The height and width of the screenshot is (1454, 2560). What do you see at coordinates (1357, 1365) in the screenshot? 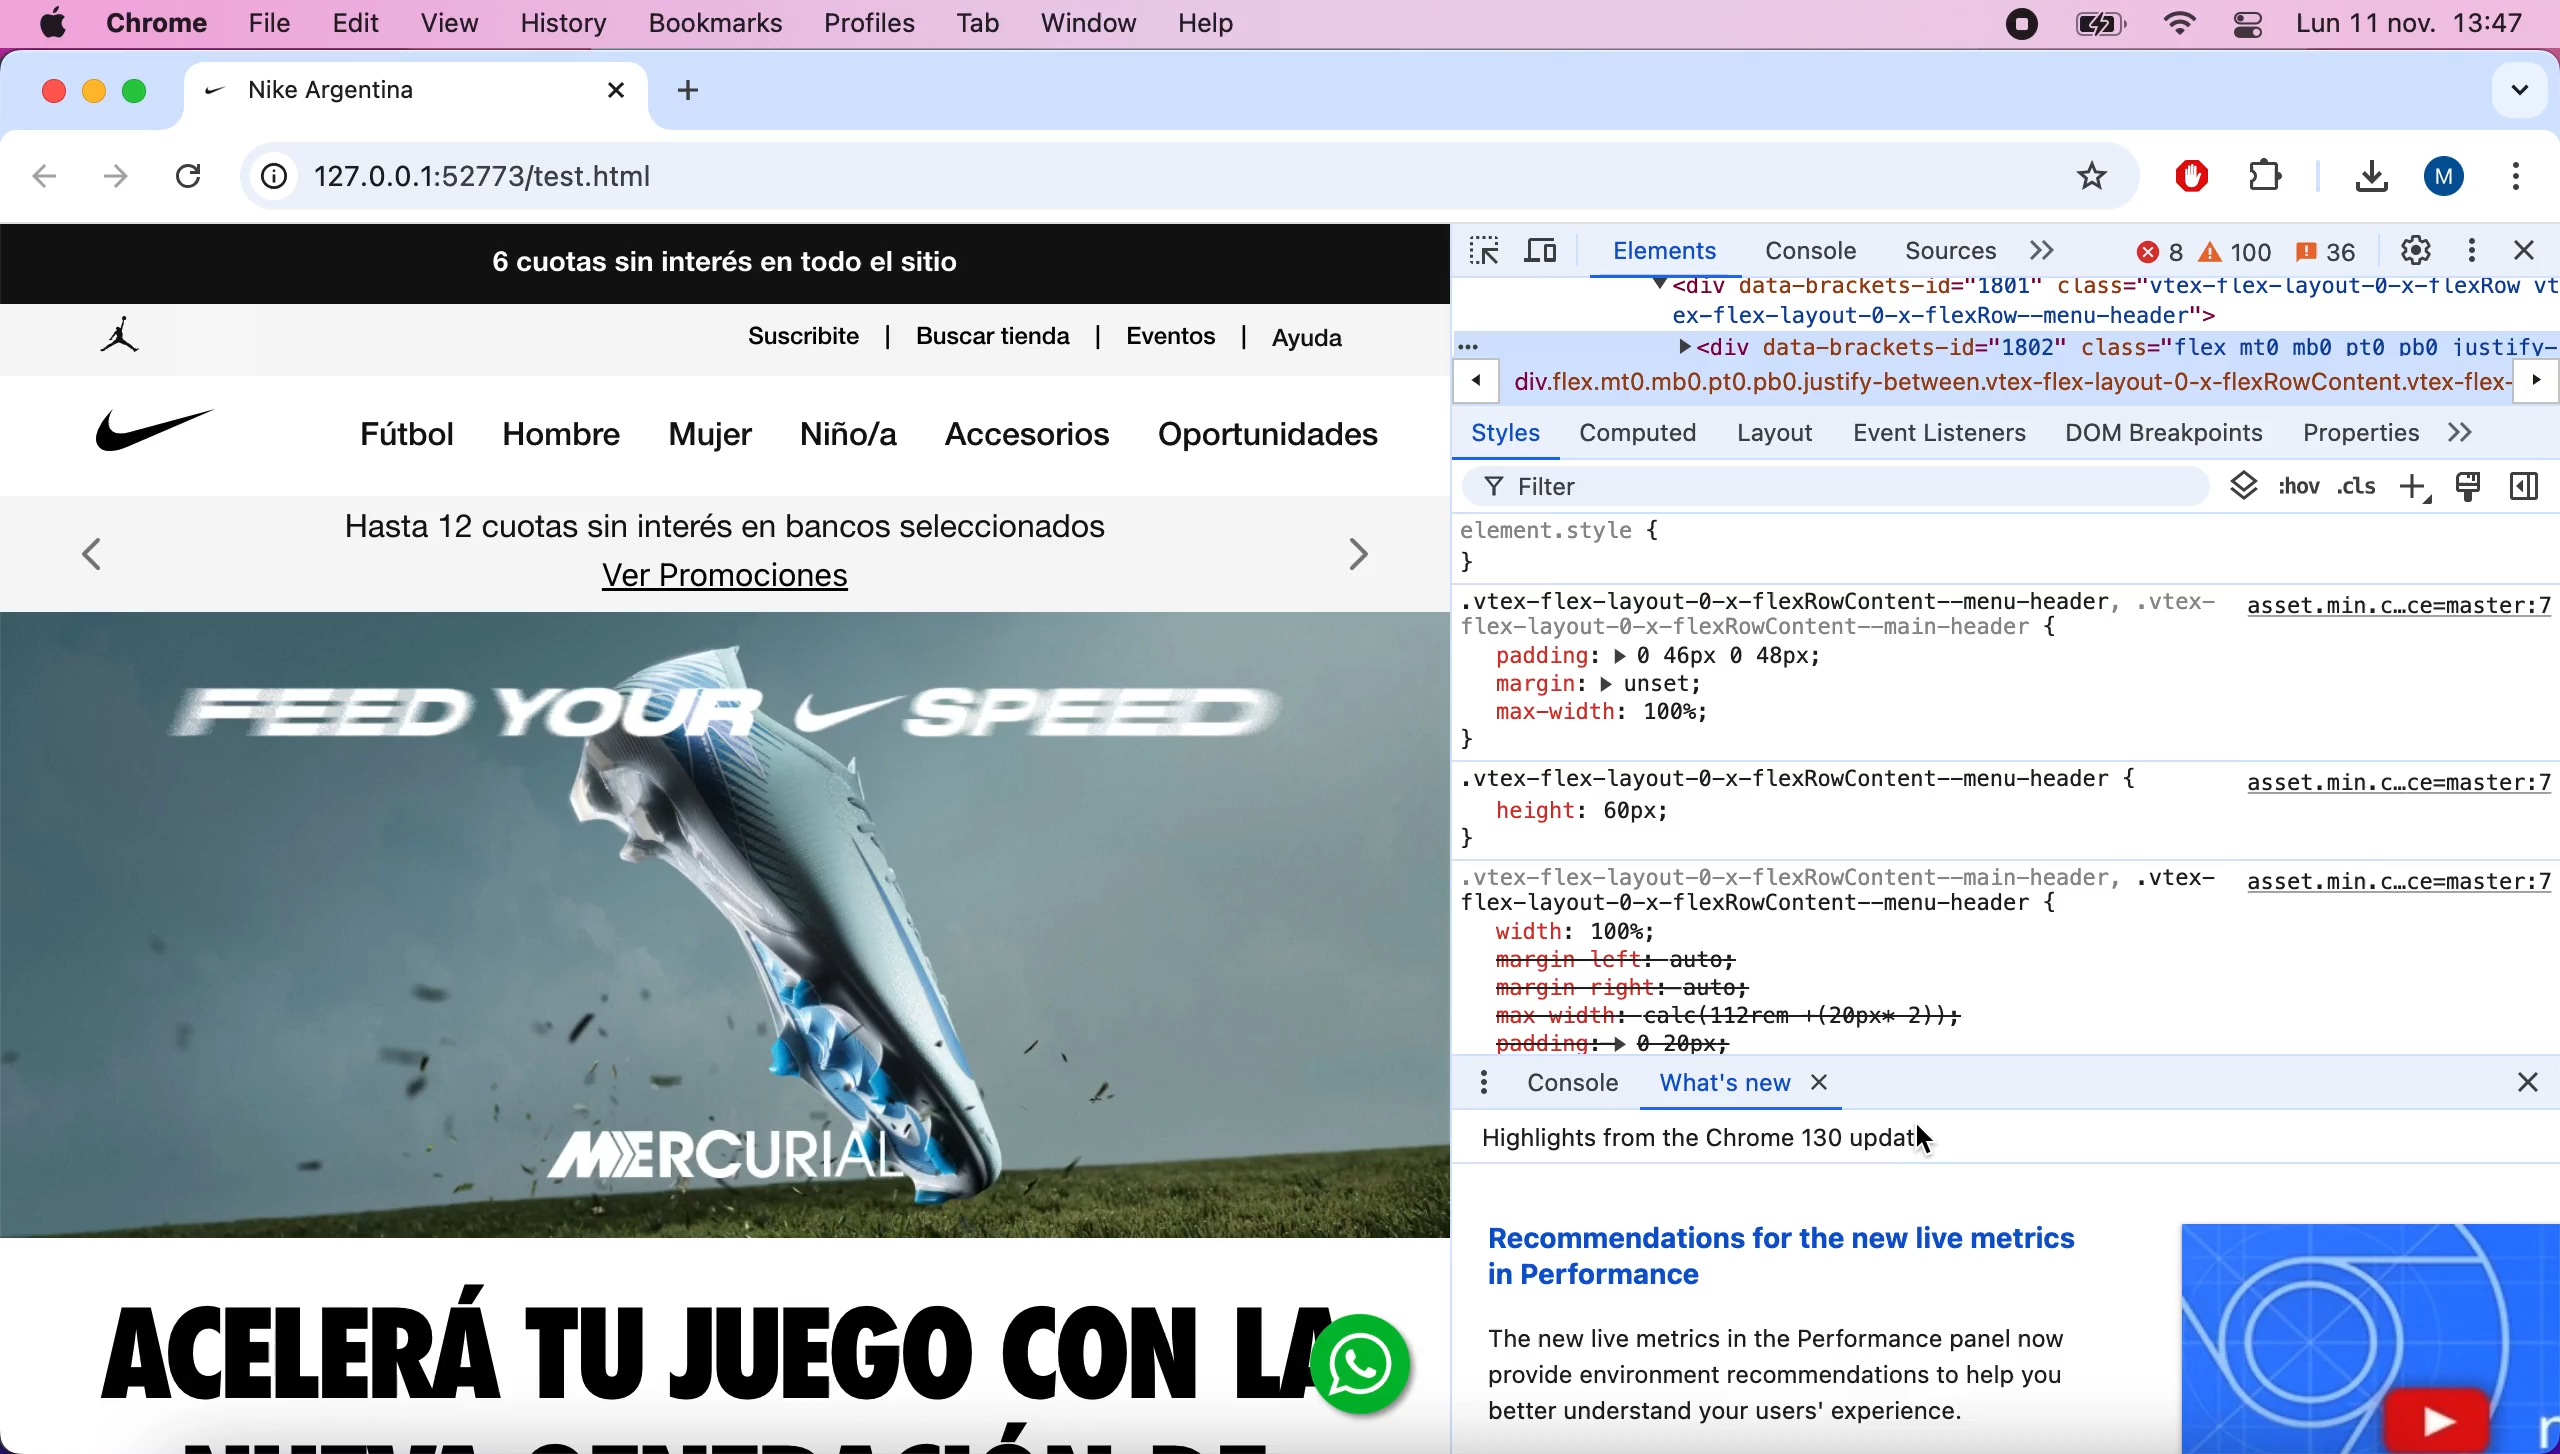
I see `whatsapp icon` at bounding box center [1357, 1365].